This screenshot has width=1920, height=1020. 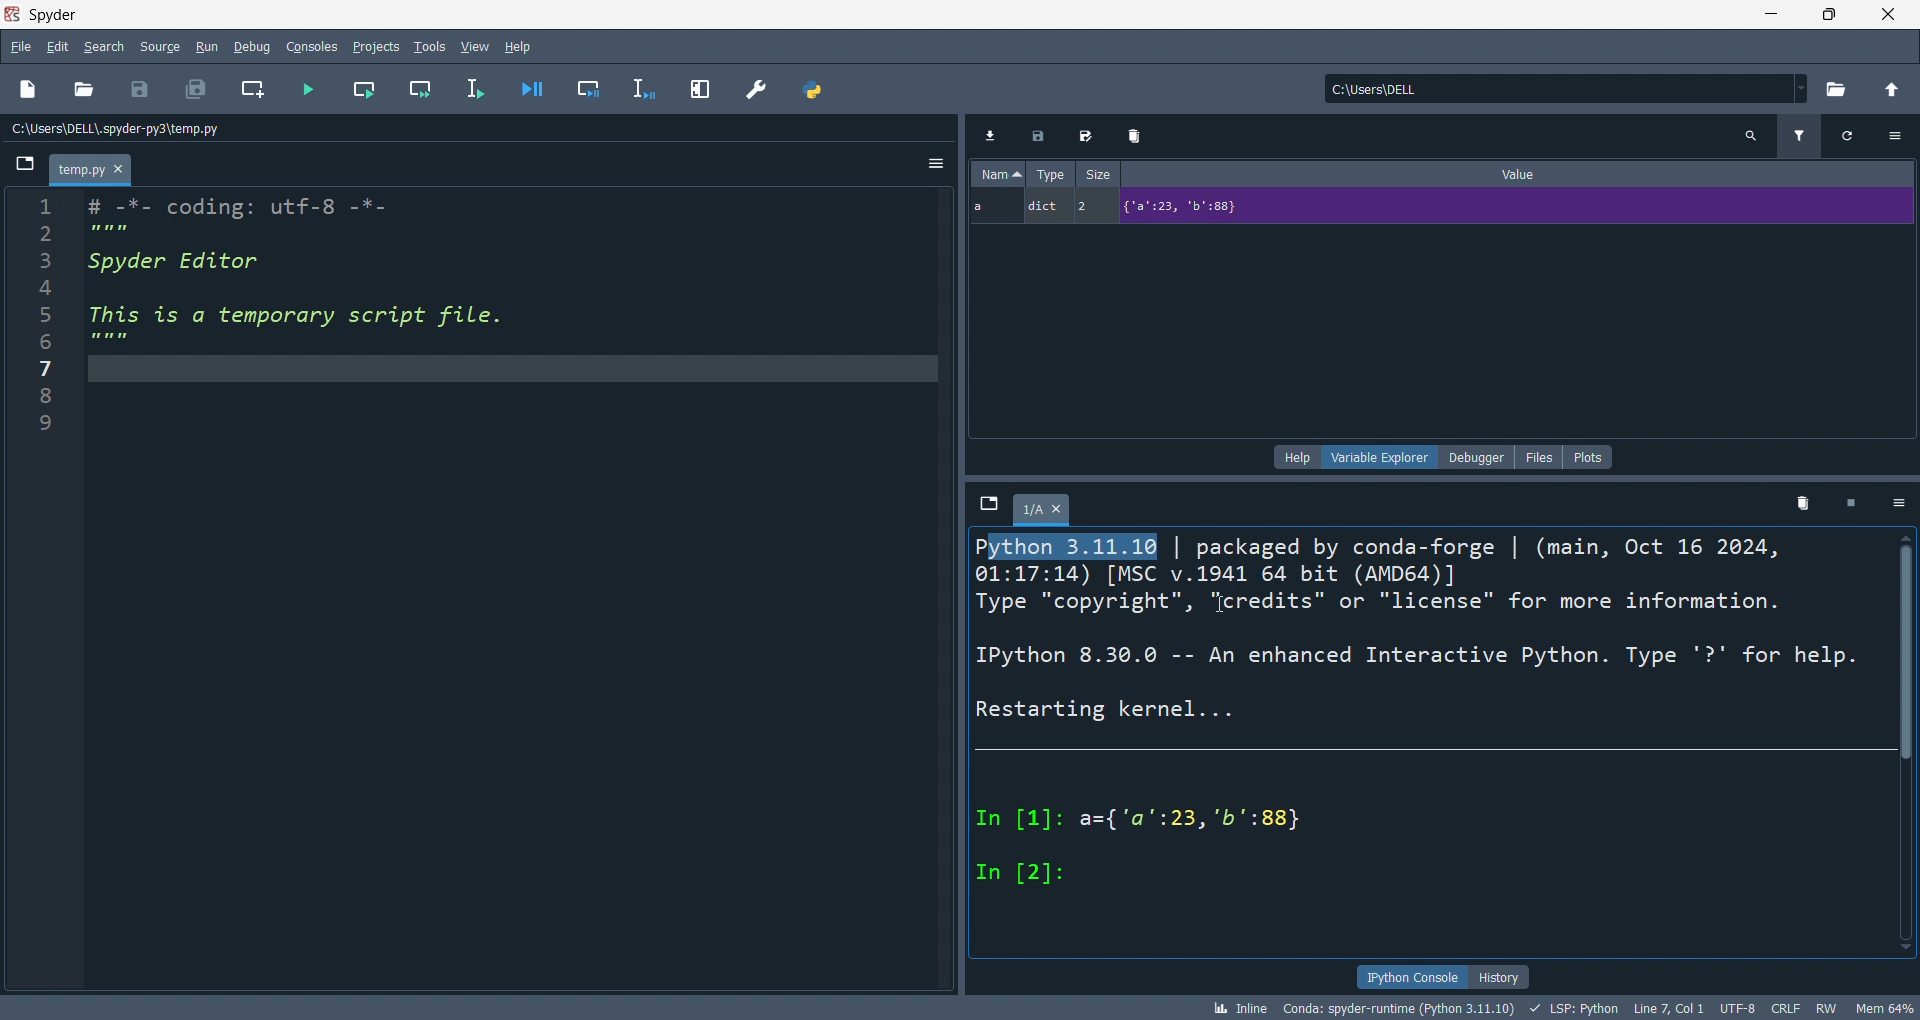 I want to click on search, so click(x=1754, y=136).